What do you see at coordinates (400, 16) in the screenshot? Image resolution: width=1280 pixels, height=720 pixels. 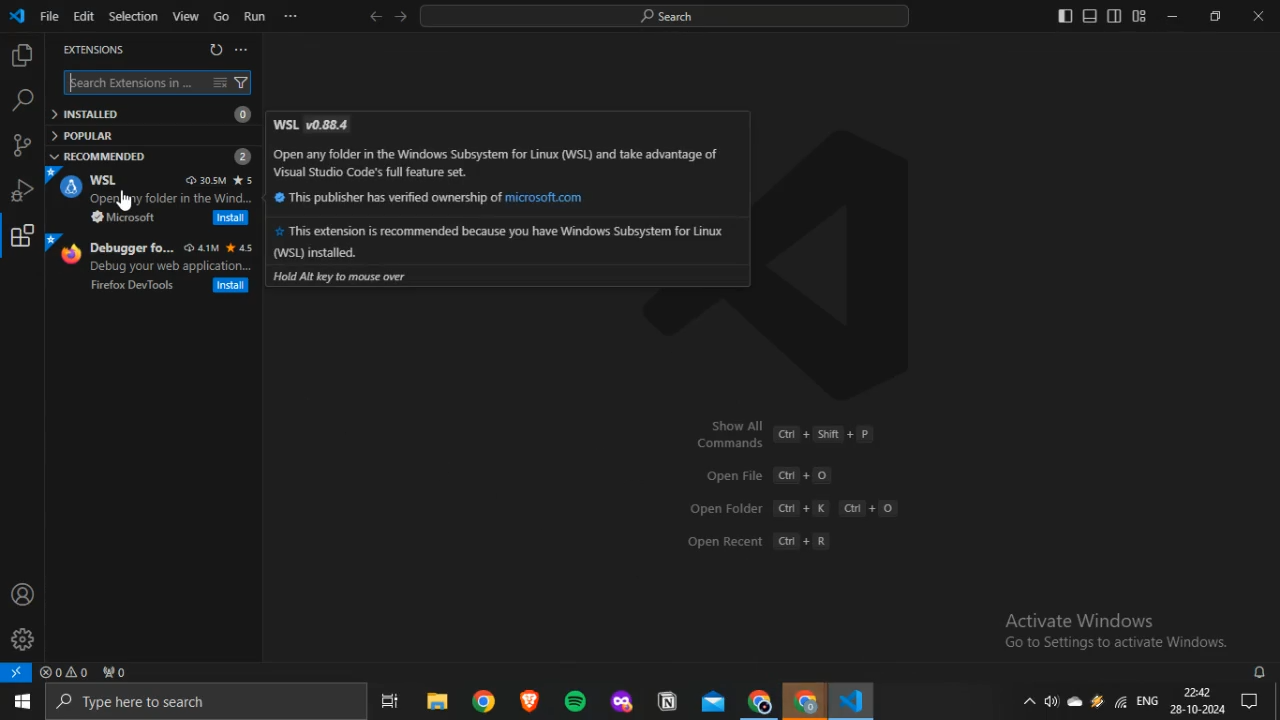 I see `forward` at bounding box center [400, 16].